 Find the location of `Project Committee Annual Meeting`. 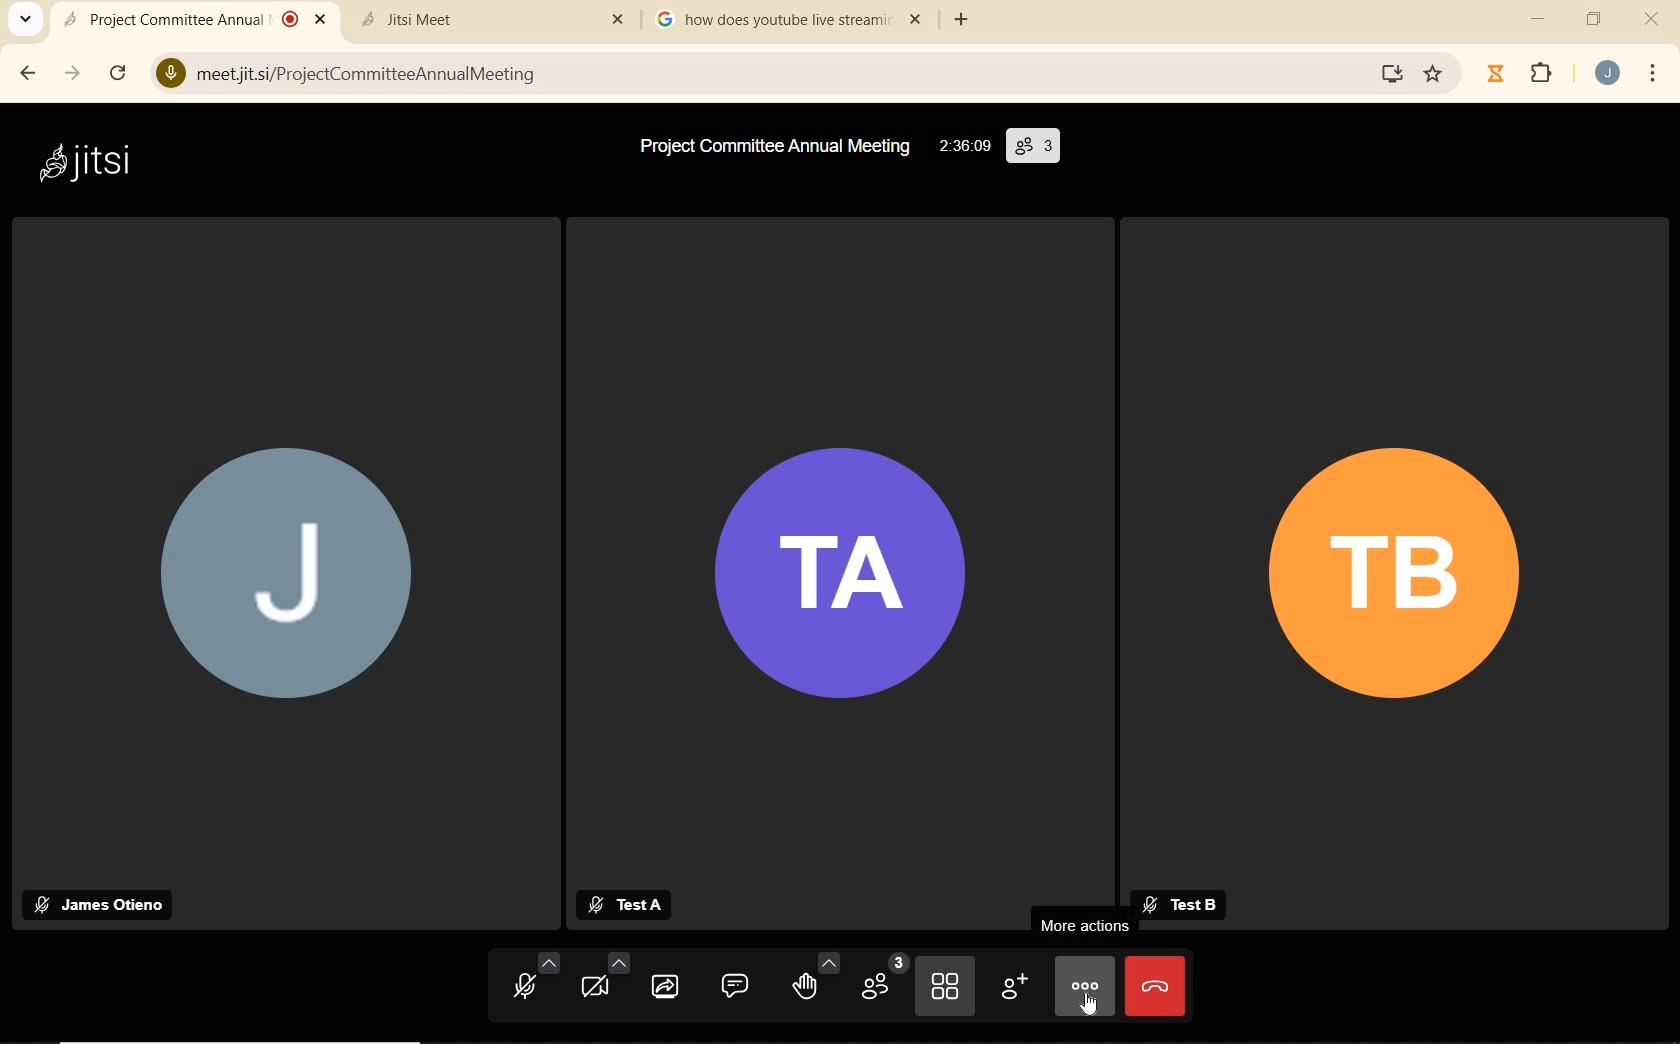

Project Committee Annual Meeting is located at coordinates (773, 148).